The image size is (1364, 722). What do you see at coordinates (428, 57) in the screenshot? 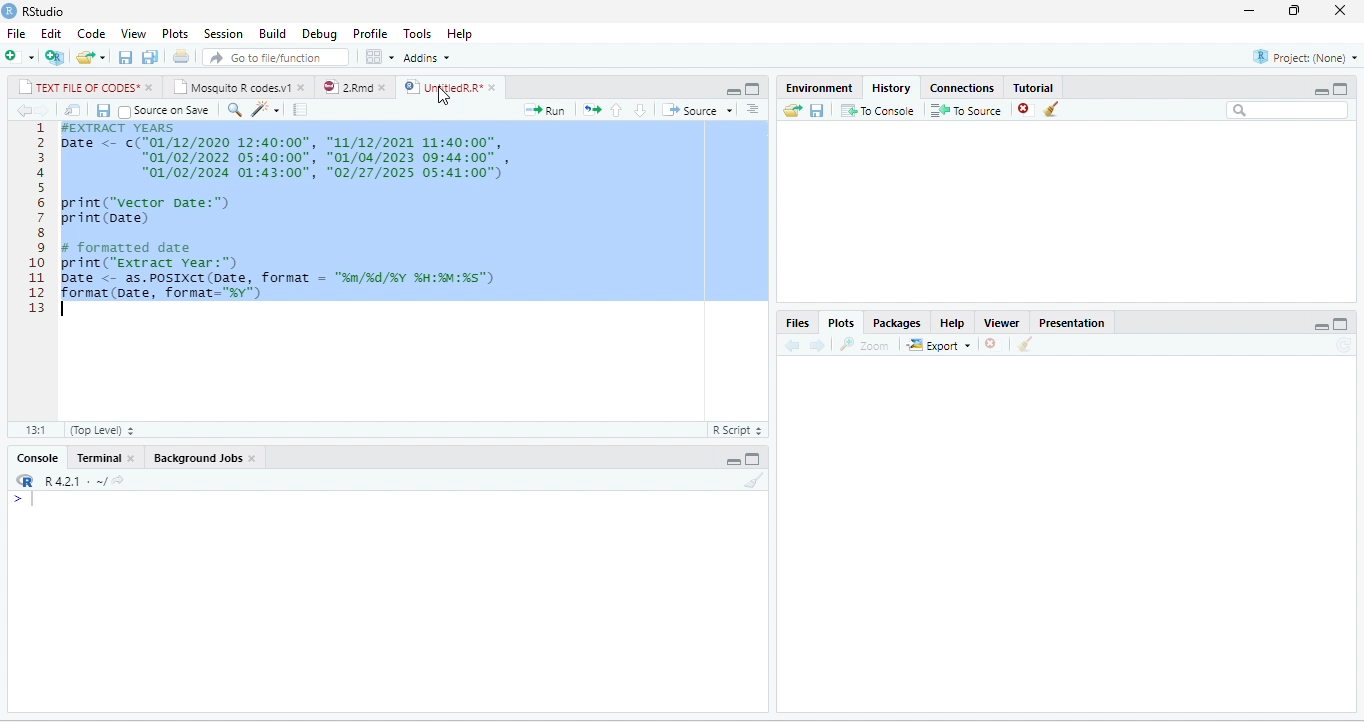
I see `Addins` at bounding box center [428, 57].